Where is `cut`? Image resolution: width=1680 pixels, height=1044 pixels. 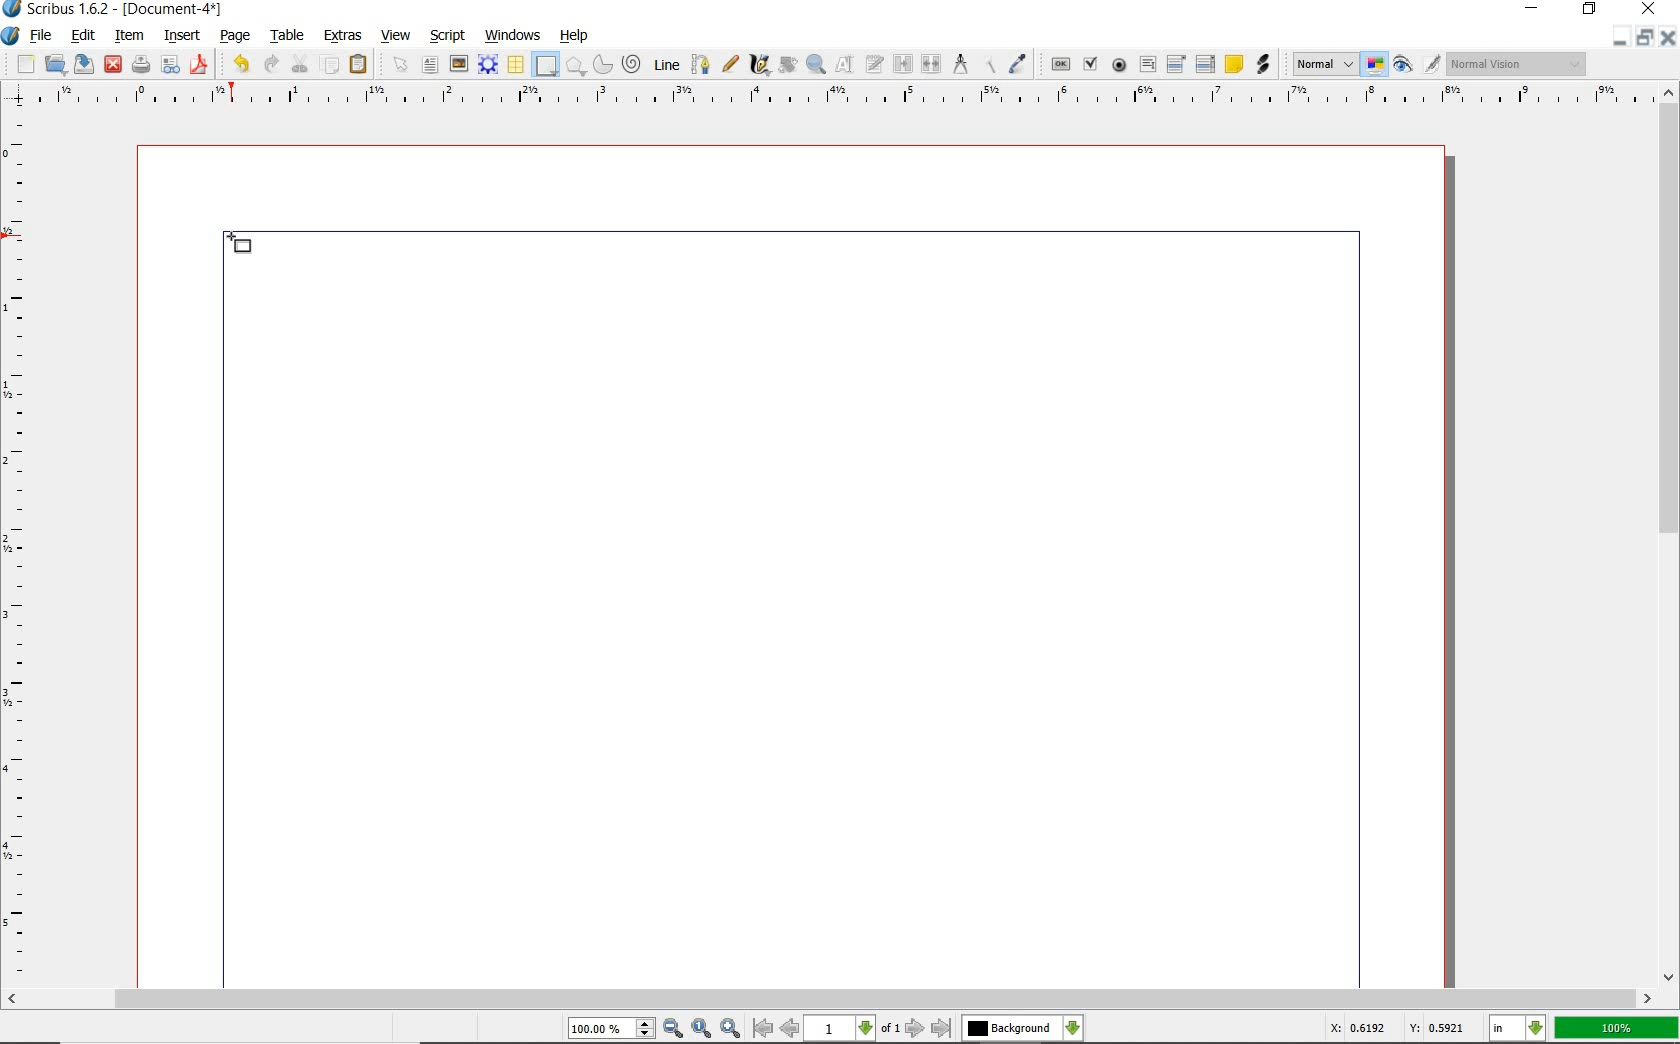 cut is located at coordinates (301, 63).